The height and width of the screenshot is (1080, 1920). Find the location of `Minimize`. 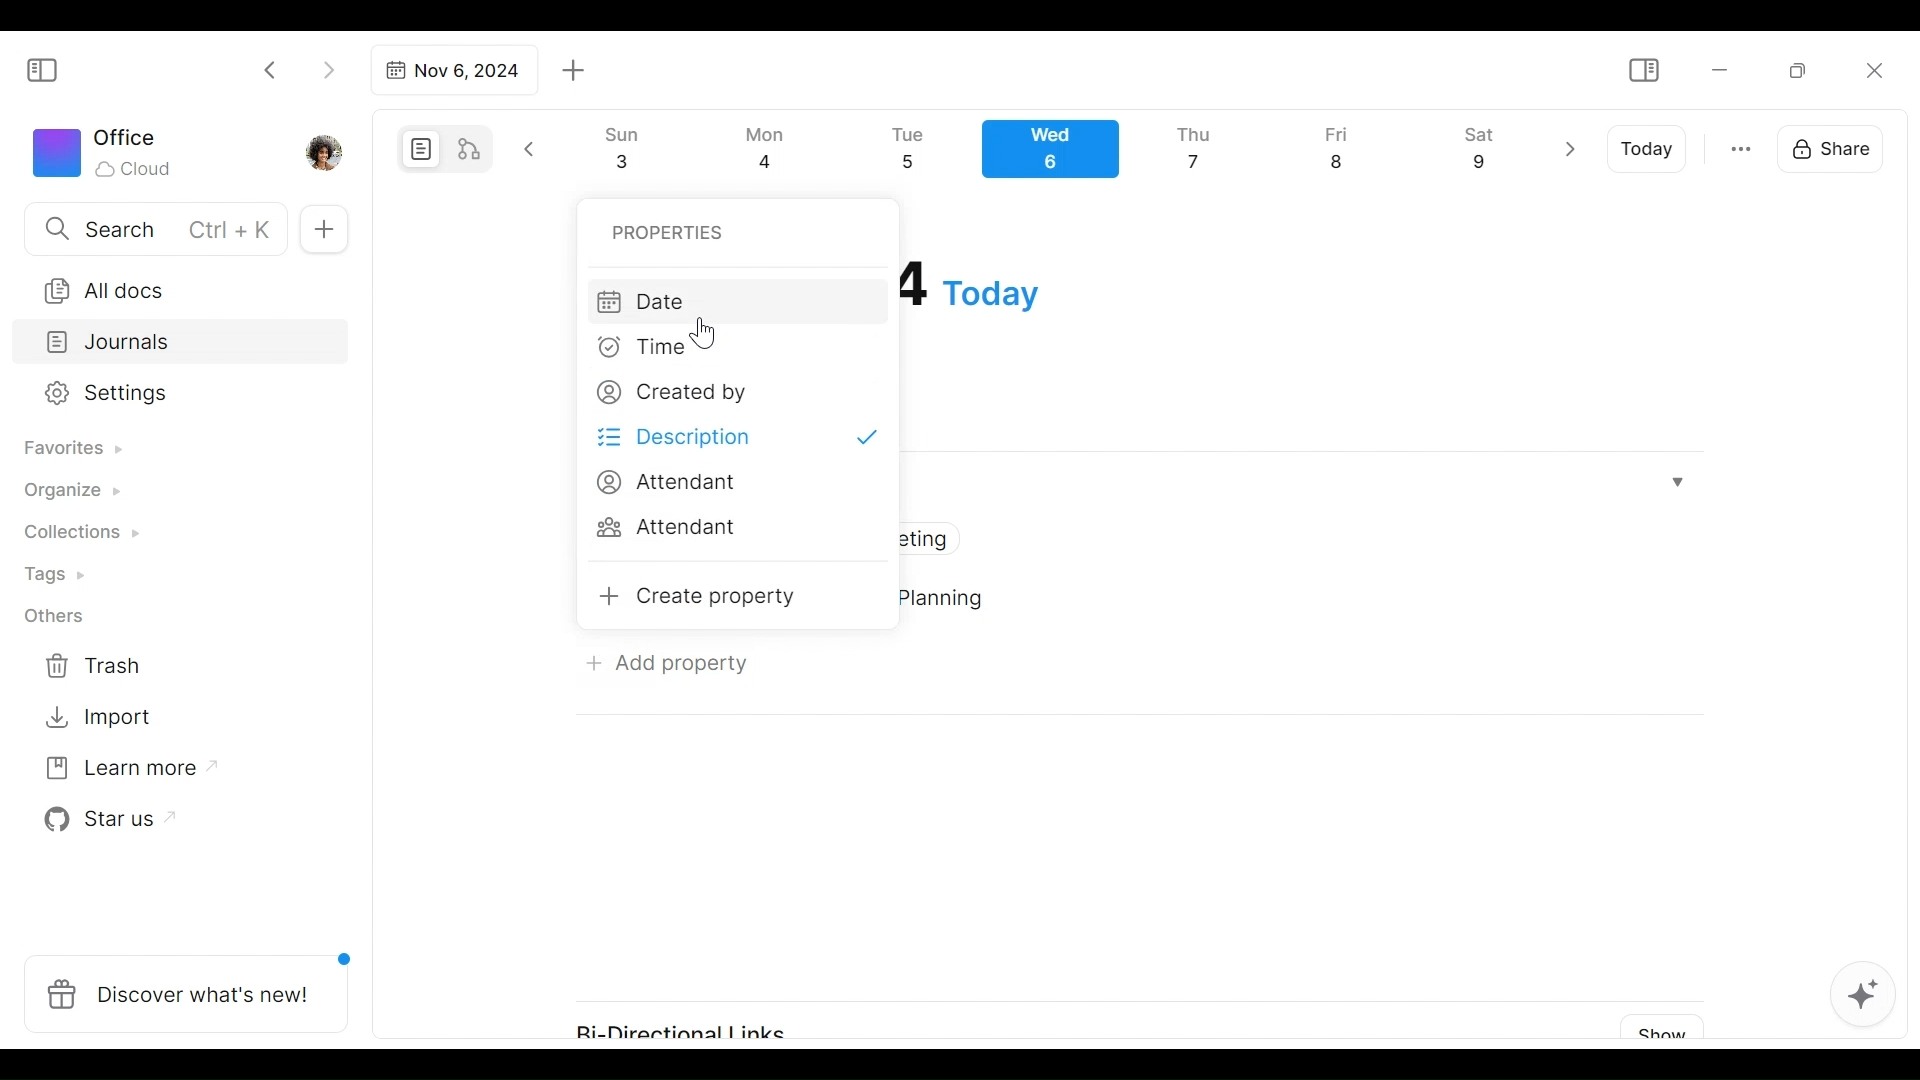

Minimize is located at coordinates (1720, 68).